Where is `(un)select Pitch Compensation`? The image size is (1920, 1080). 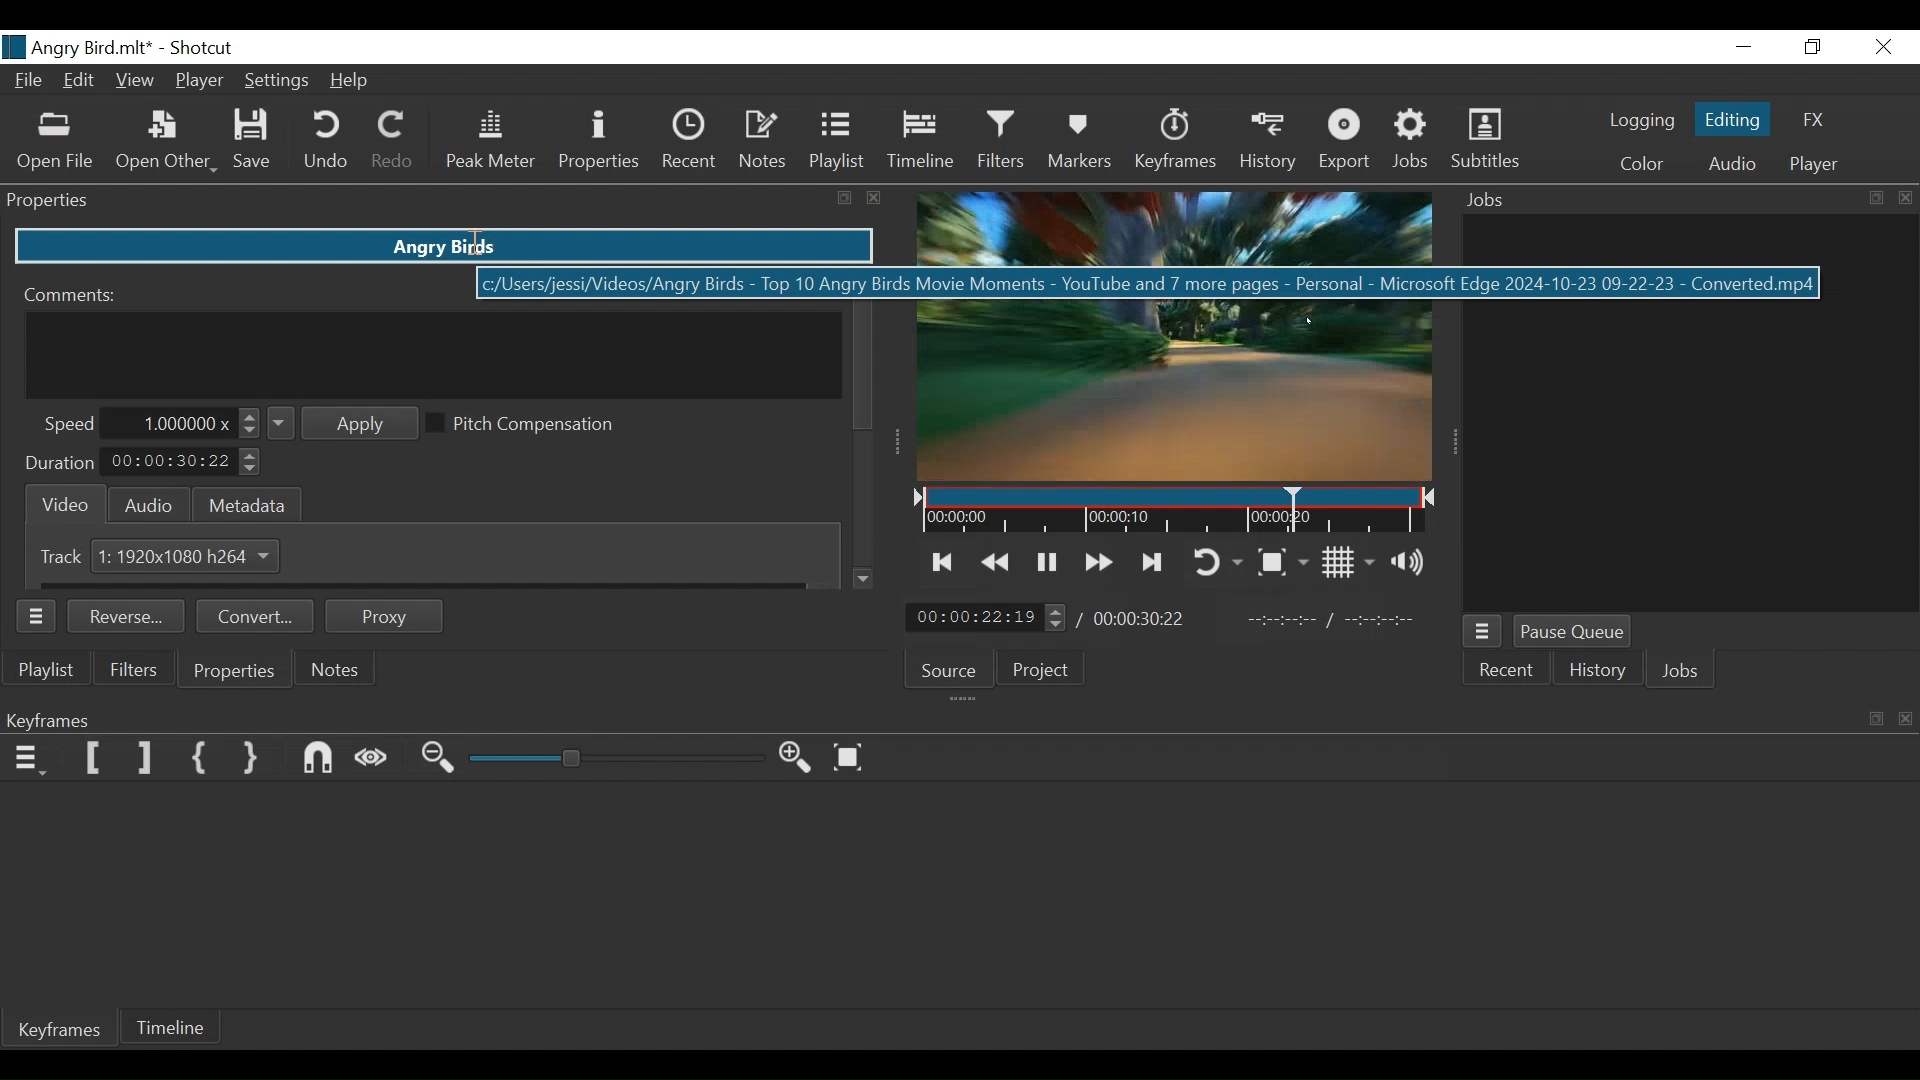 (un)select Pitch Compensation is located at coordinates (529, 425).